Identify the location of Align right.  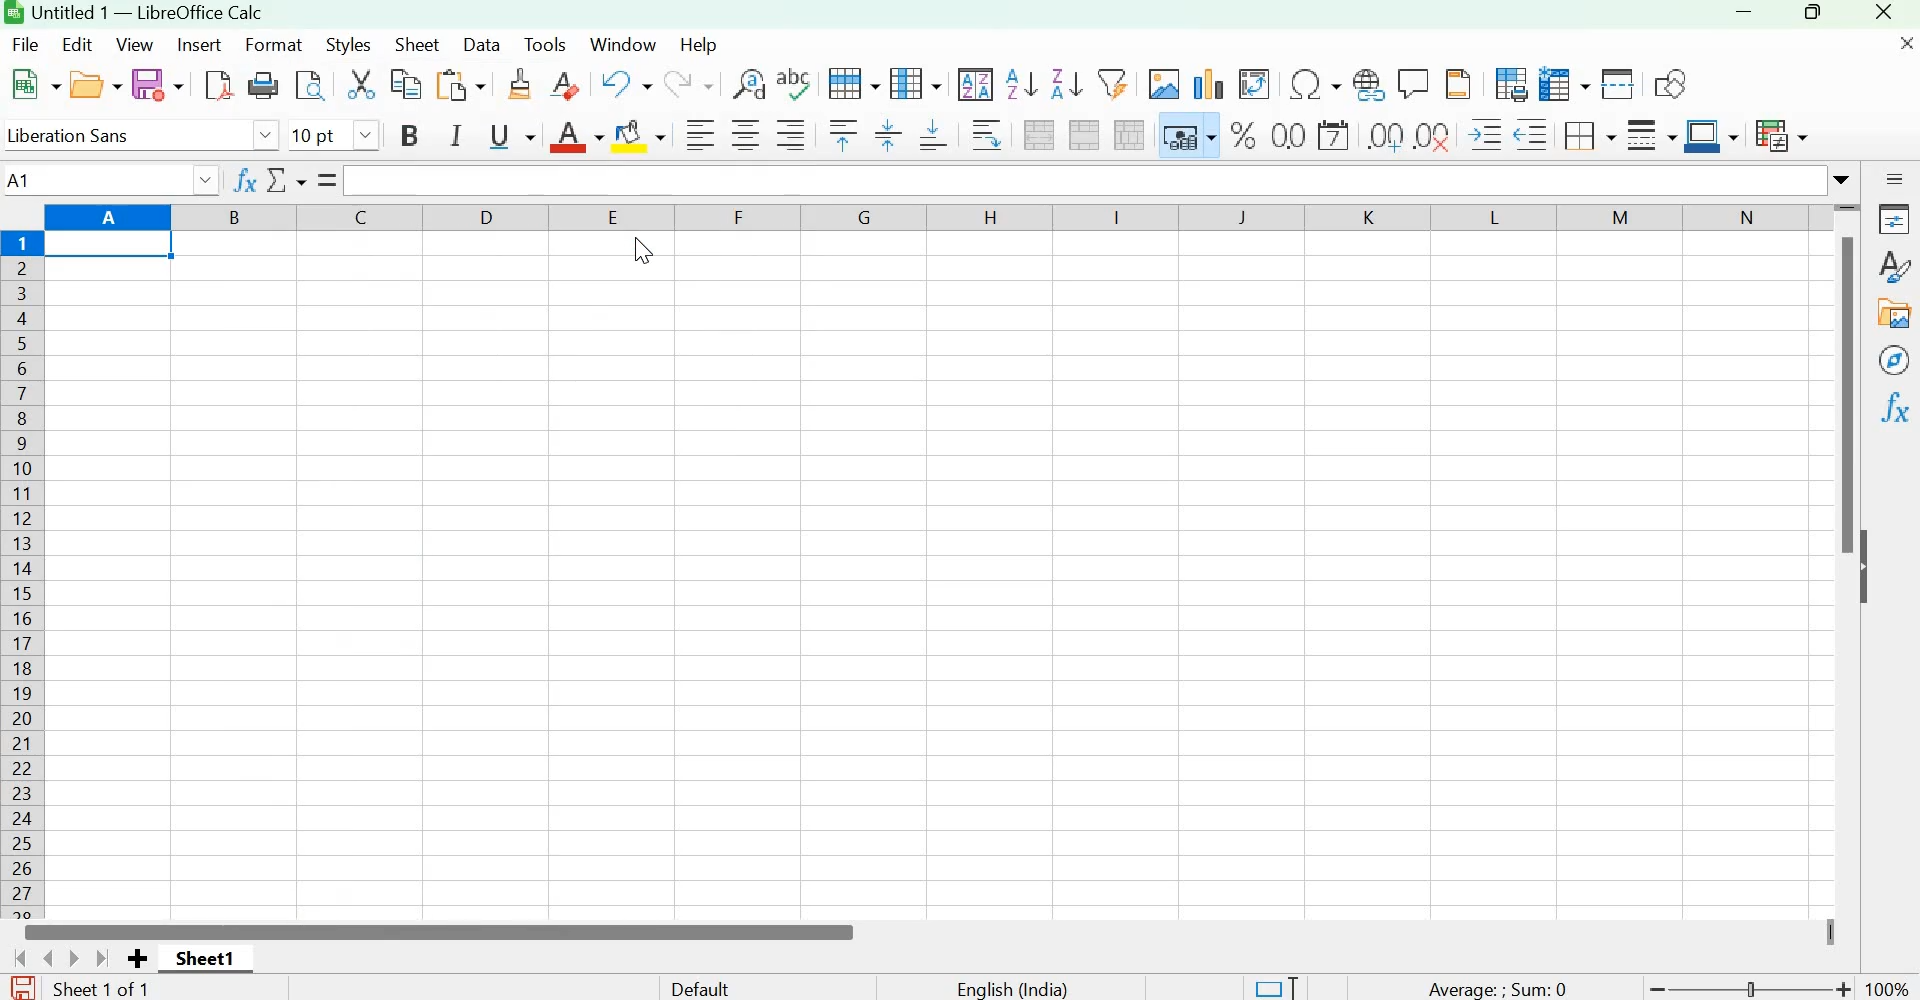
(793, 133).